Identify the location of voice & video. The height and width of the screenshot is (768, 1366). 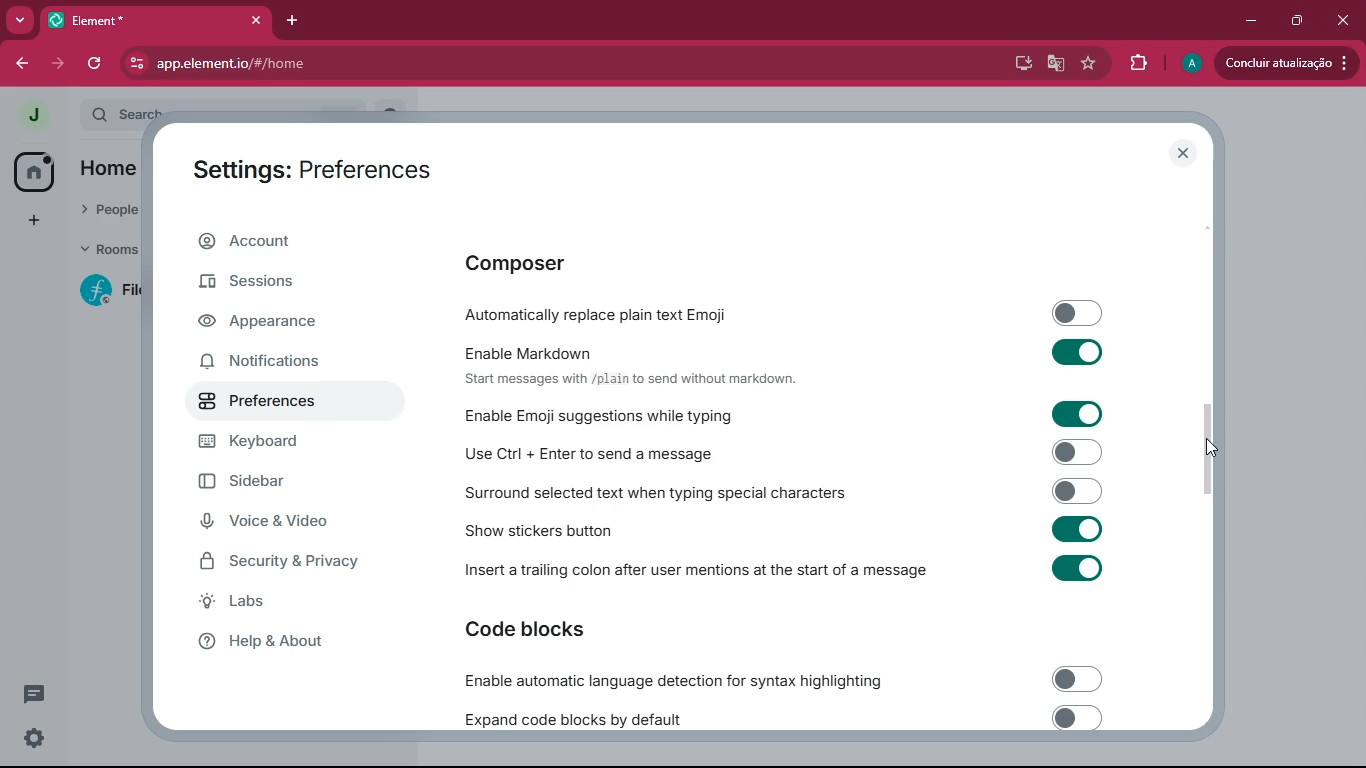
(270, 522).